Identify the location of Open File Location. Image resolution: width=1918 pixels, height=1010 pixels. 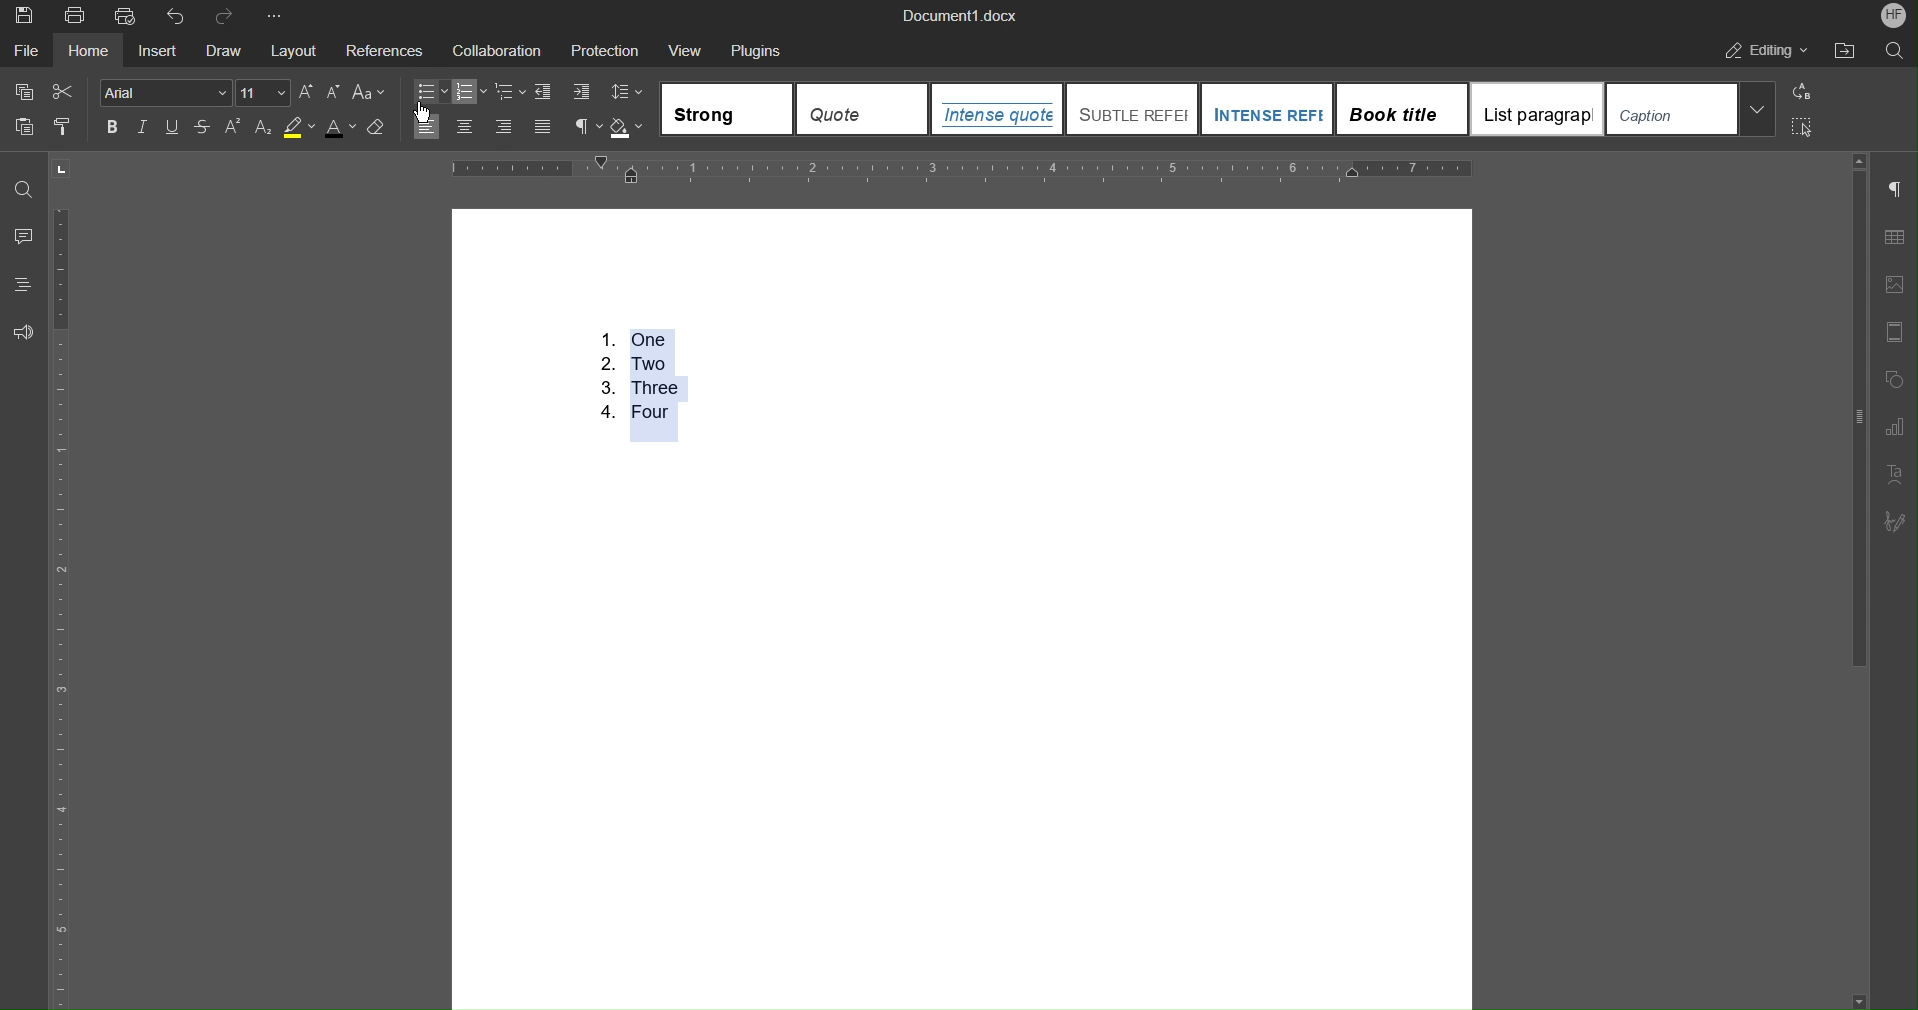
(1843, 48).